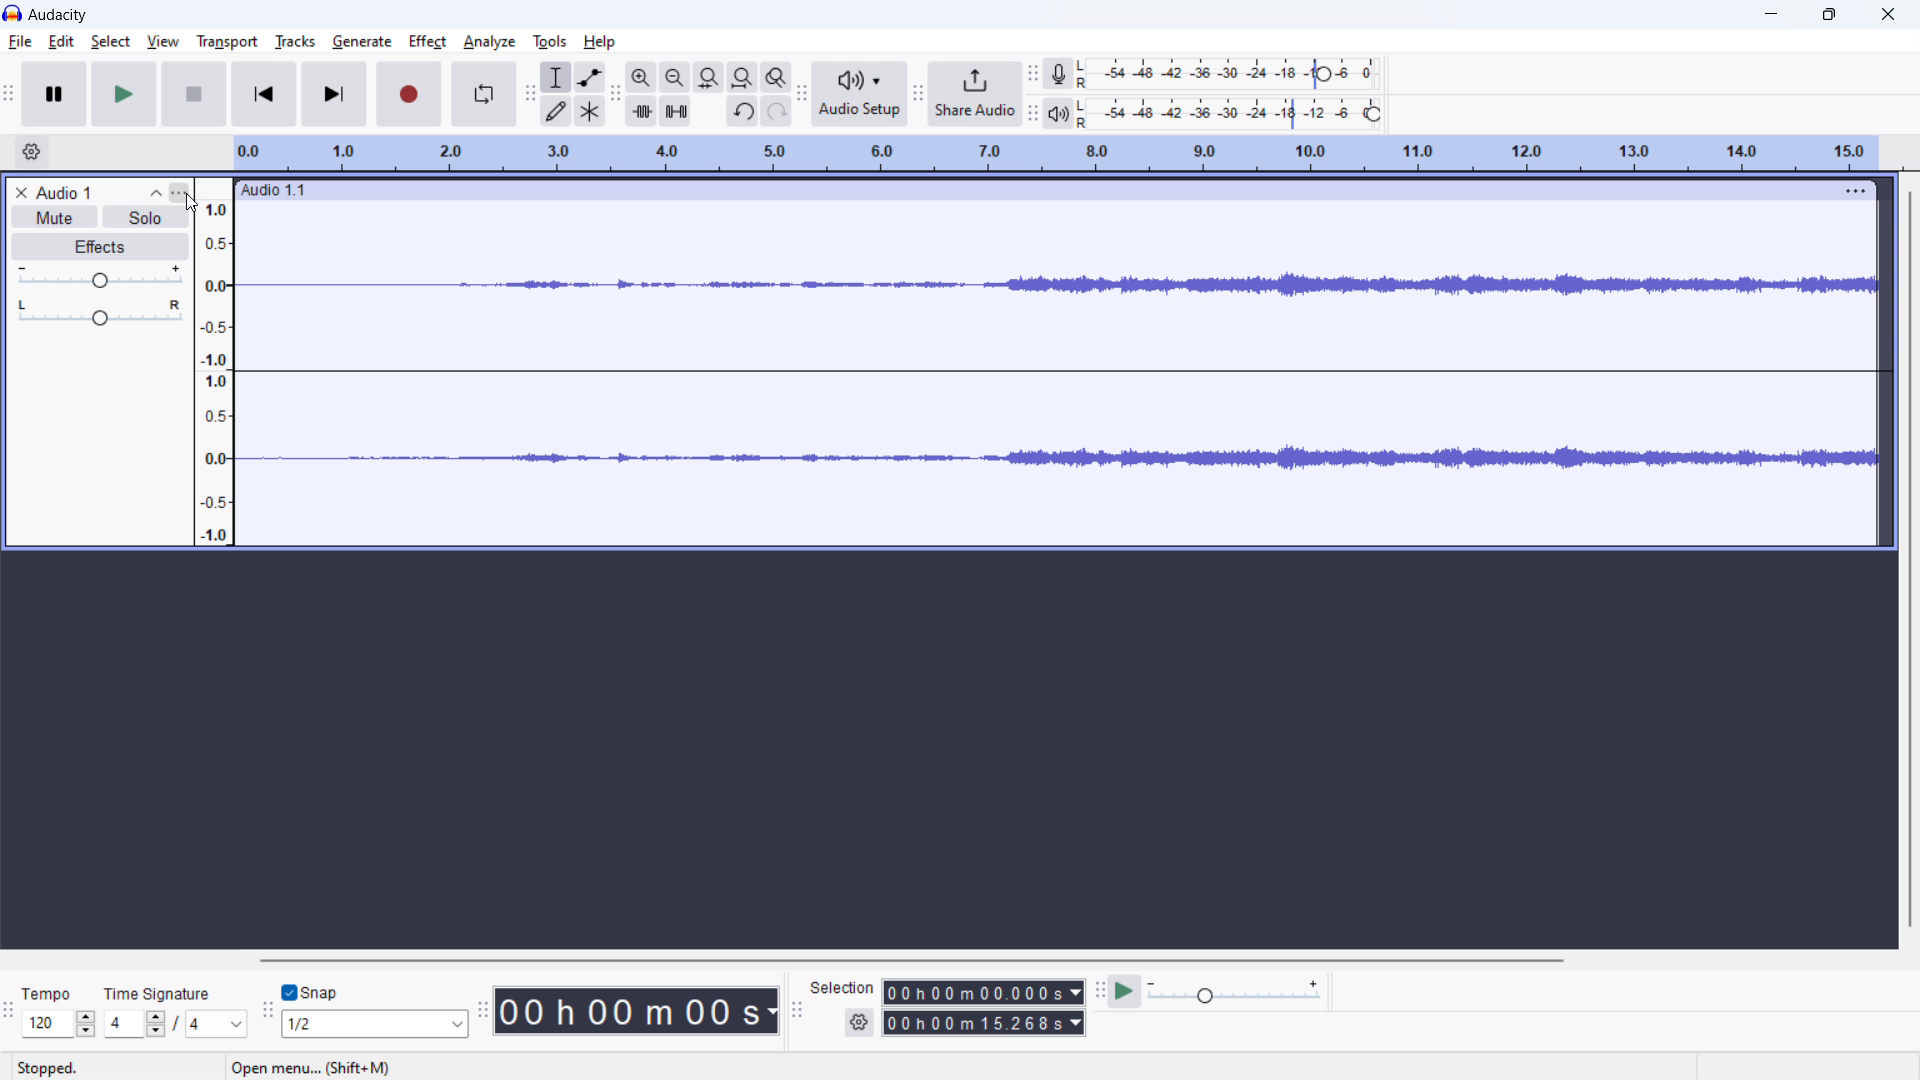 The height and width of the screenshot is (1080, 1920). I want to click on edit, so click(62, 42).